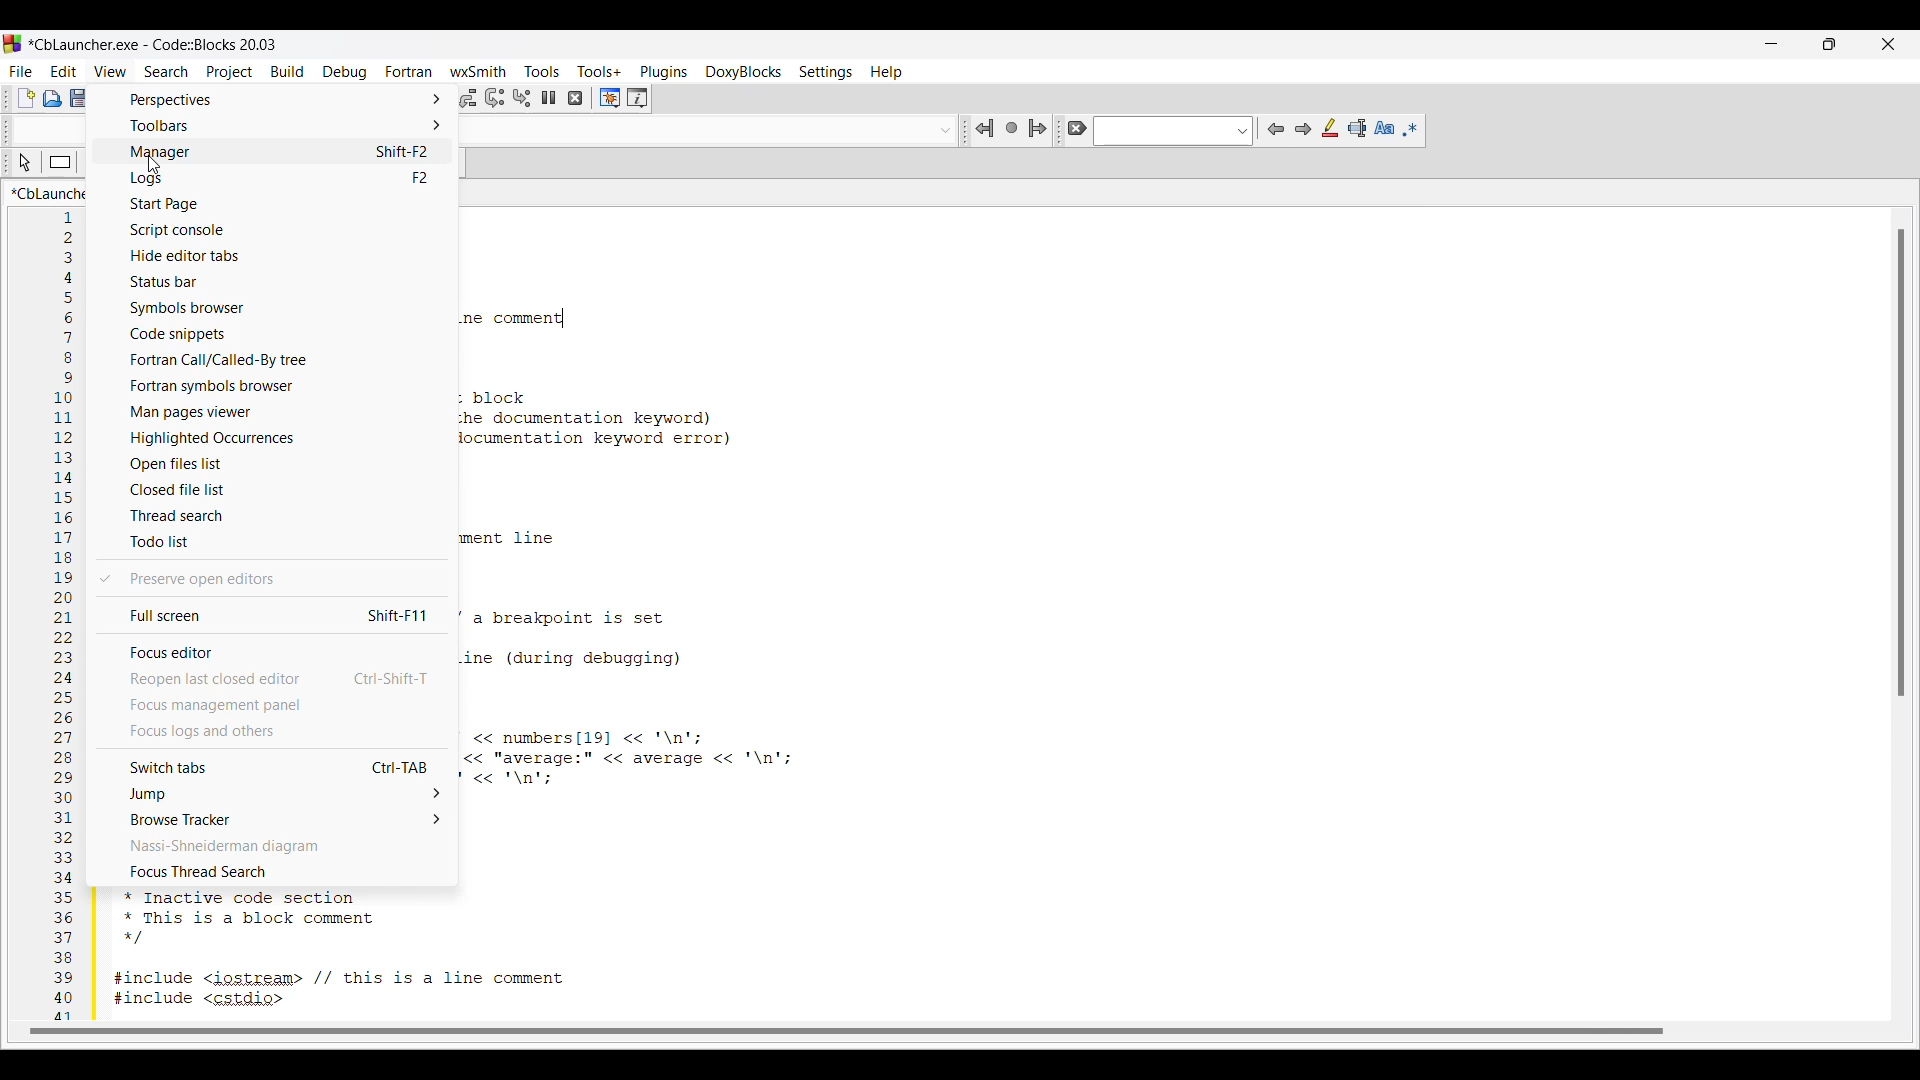 The image size is (1920, 1080). Describe the element at coordinates (271, 705) in the screenshot. I see `Focus management panel` at that location.